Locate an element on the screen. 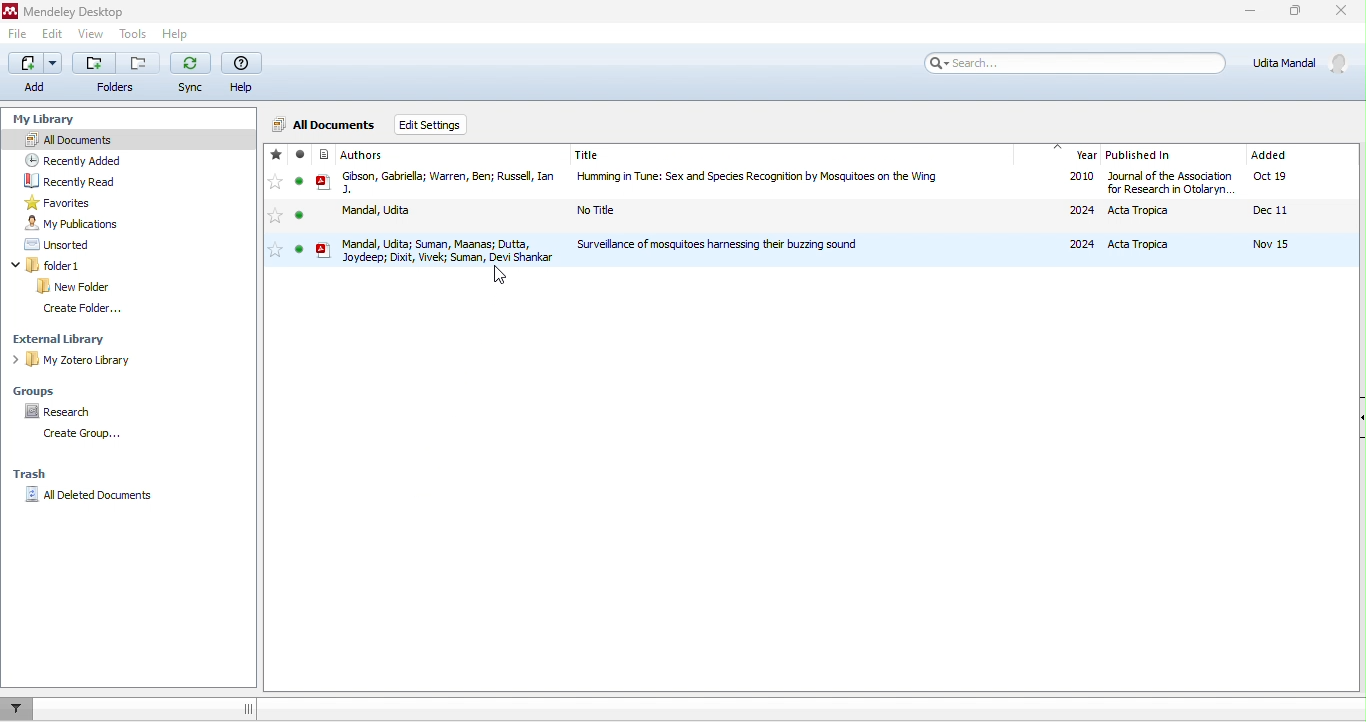 This screenshot has width=1366, height=722. cursor is located at coordinates (496, 274).